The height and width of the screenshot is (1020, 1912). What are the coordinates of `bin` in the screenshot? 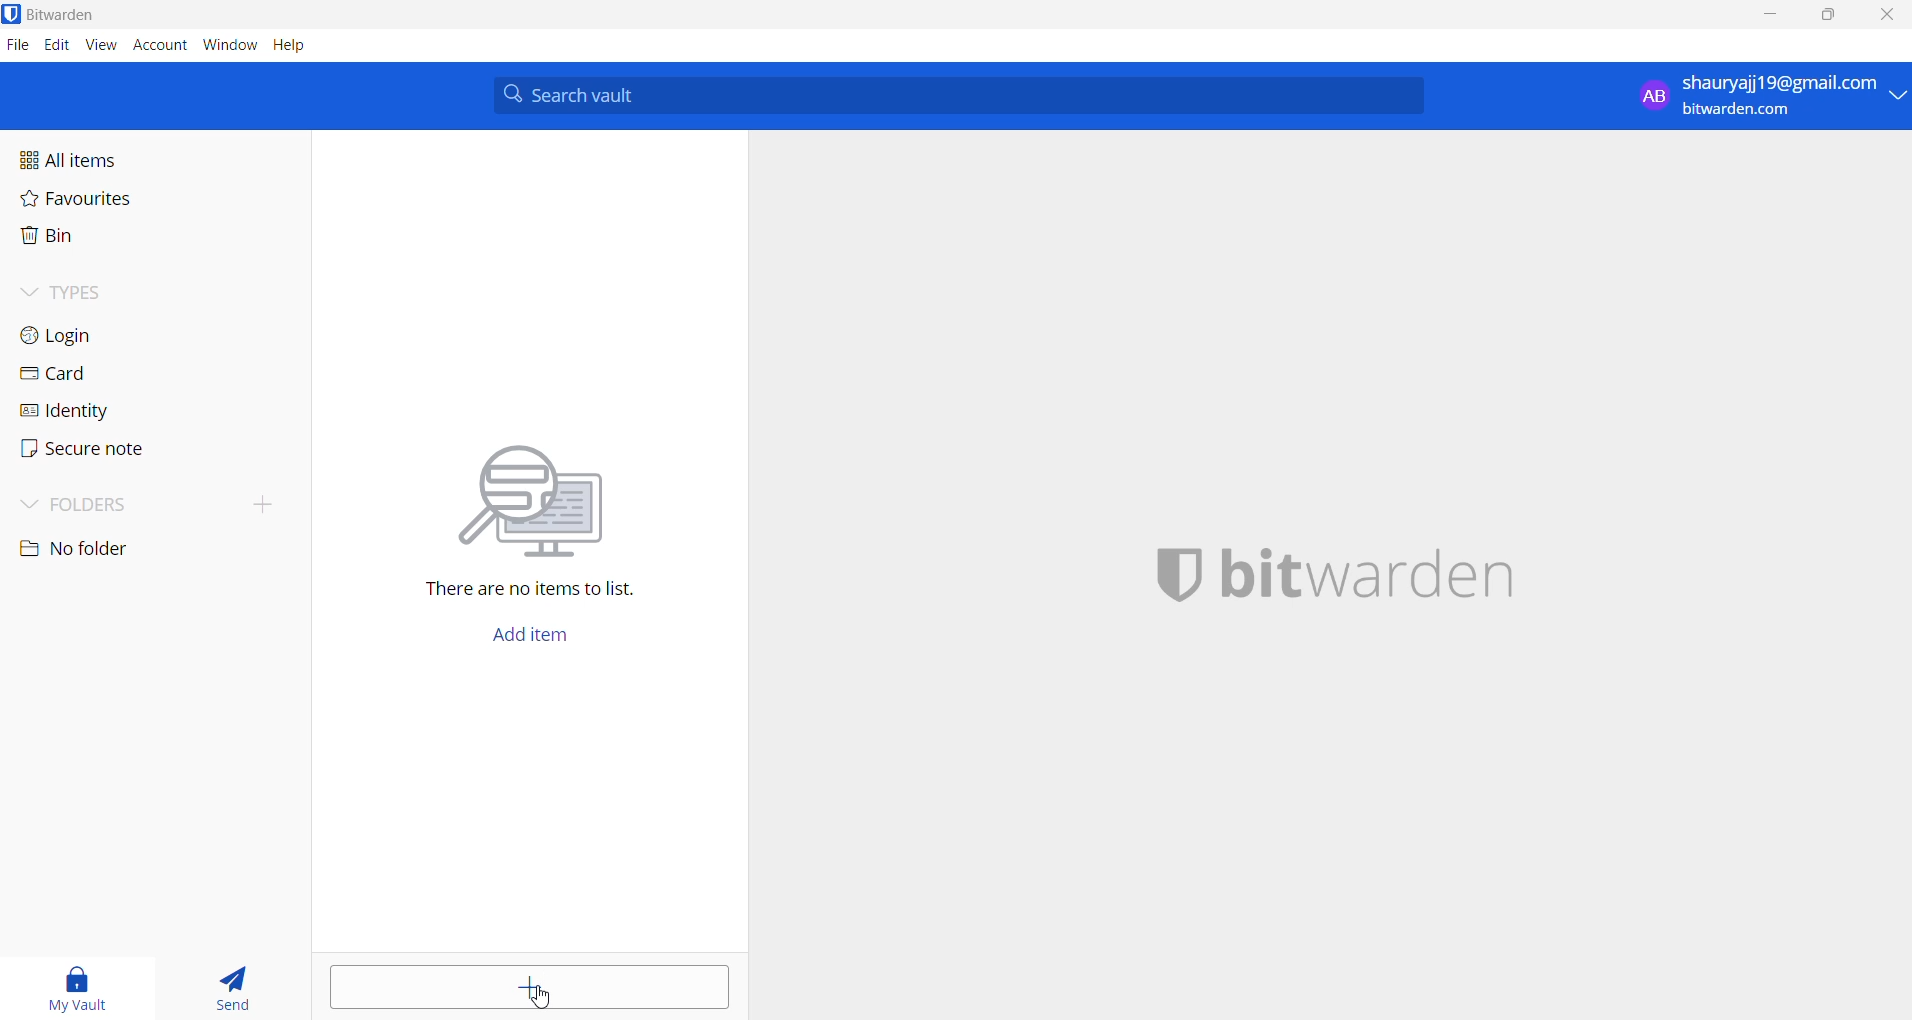 It's located at (102, 241).